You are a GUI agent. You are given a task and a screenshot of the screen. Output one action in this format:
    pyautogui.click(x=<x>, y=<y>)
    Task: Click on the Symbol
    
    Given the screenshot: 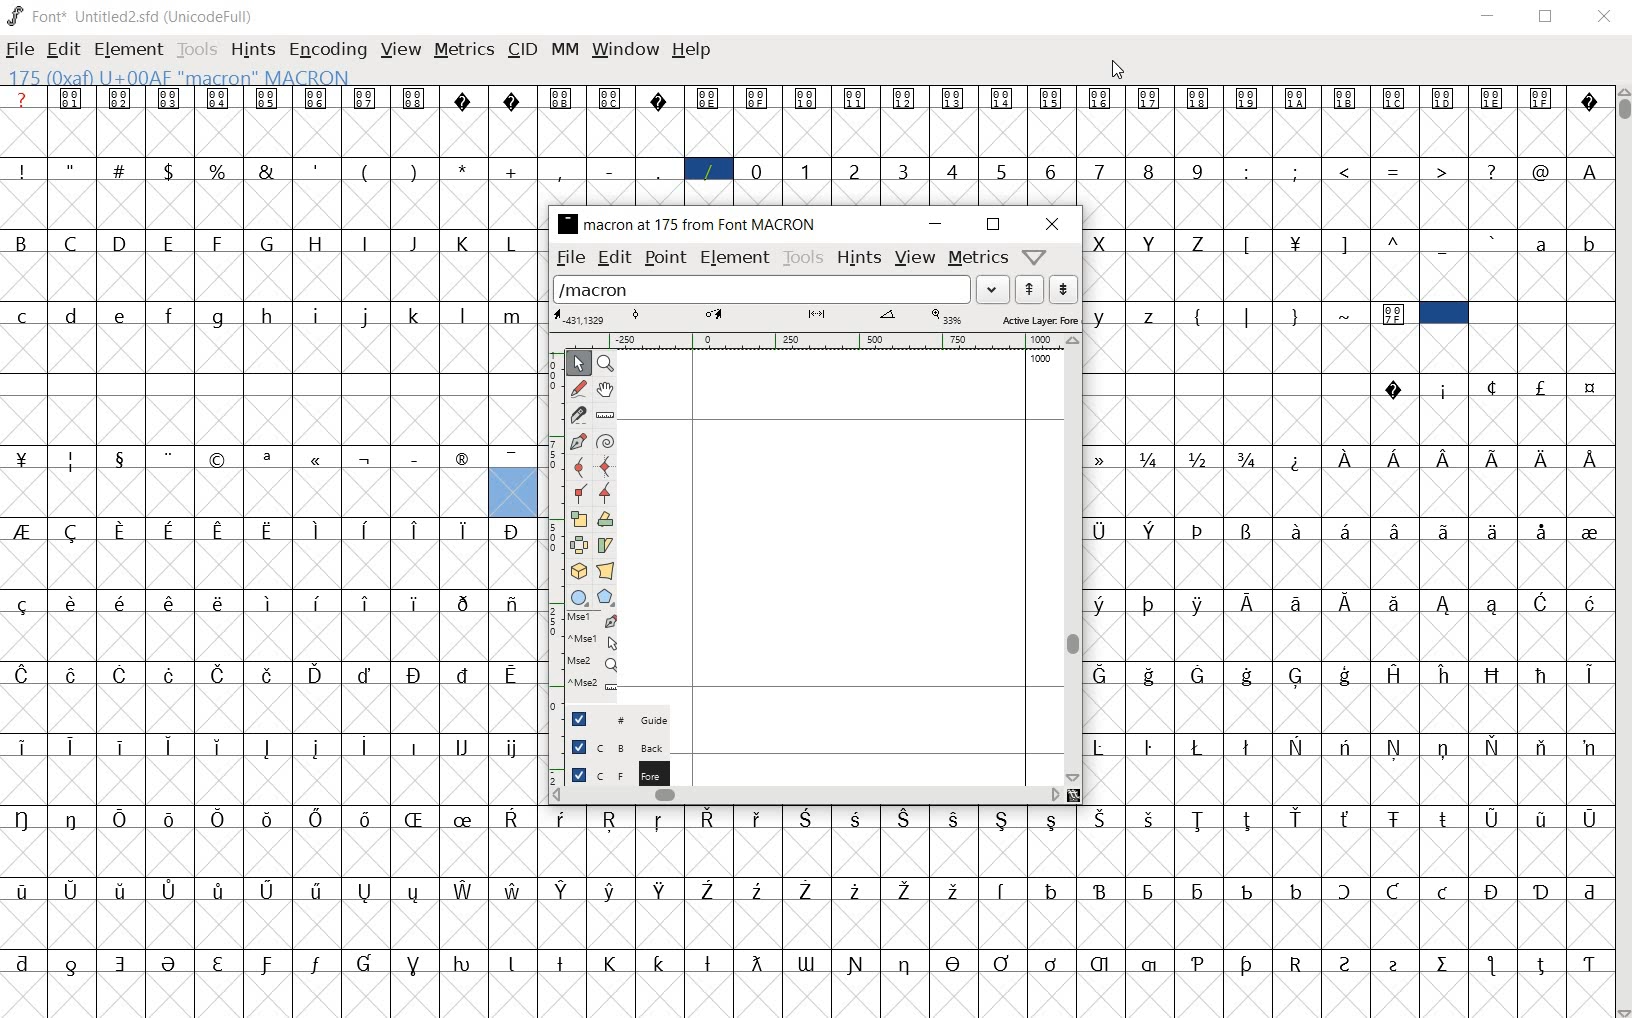 What is the action you would take?
    pyautogui.click(x=74, y=745)
    